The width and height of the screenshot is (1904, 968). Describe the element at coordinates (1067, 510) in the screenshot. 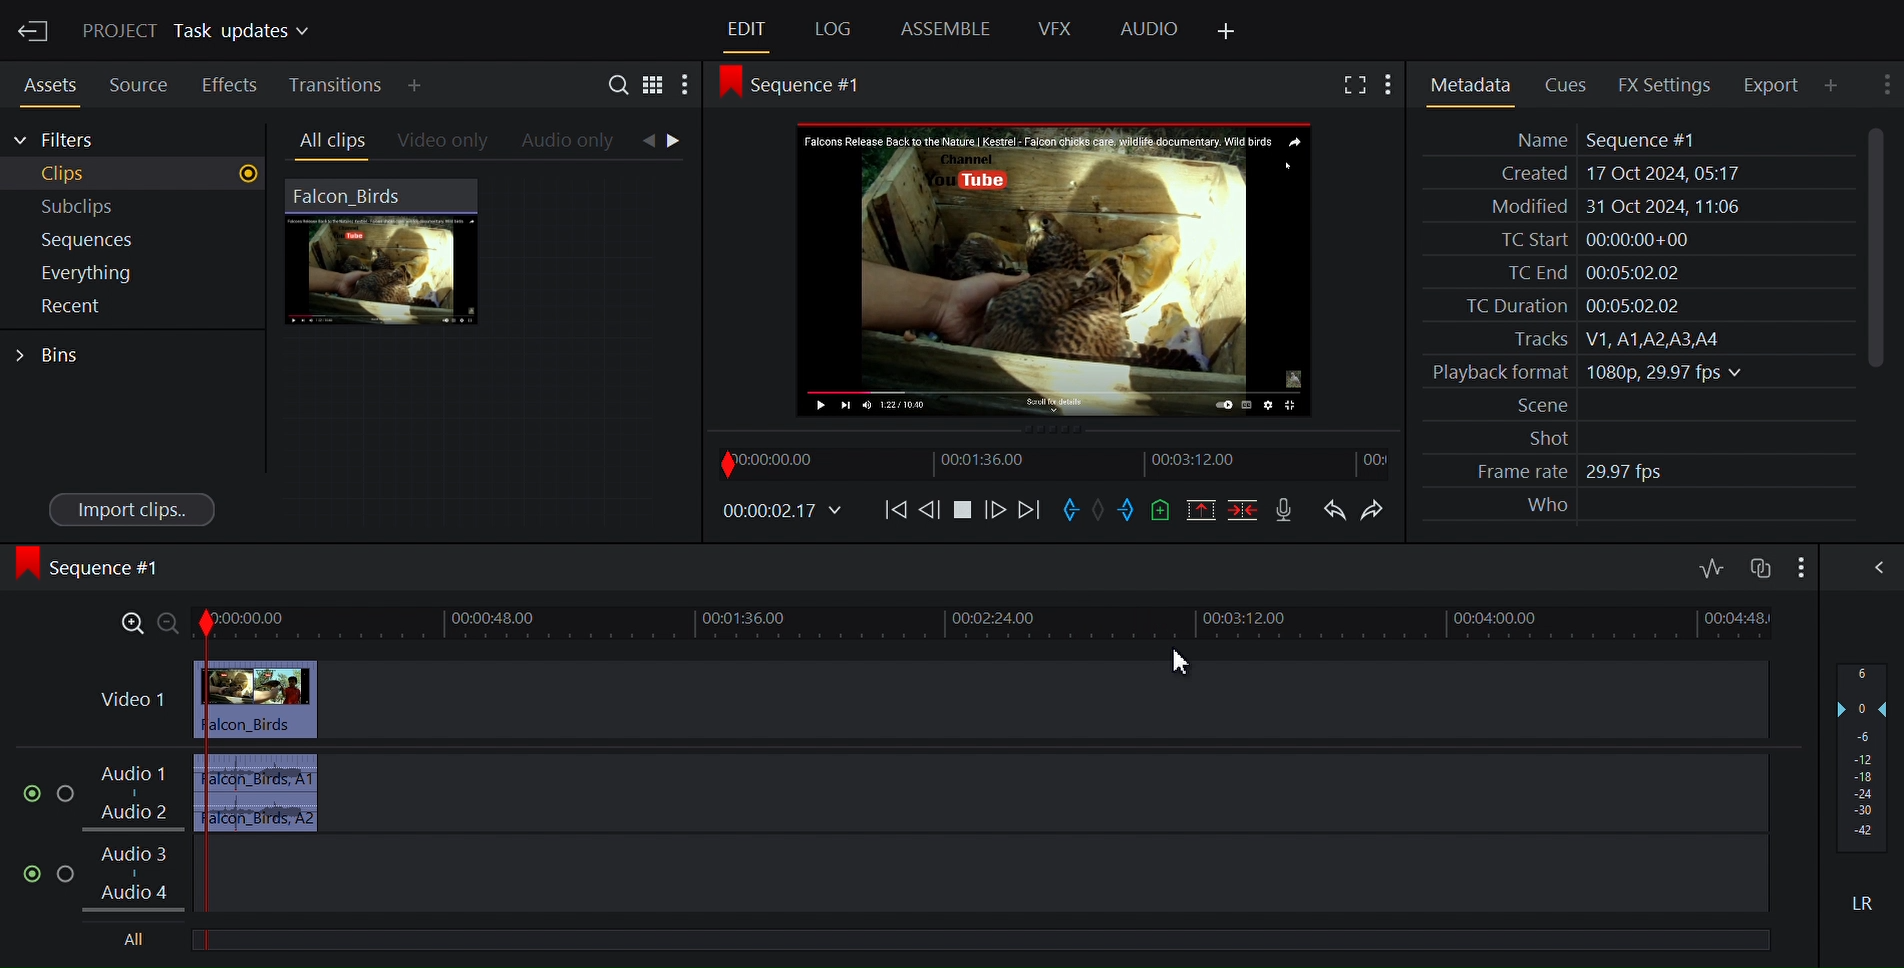

I see `Mark in` at that location.